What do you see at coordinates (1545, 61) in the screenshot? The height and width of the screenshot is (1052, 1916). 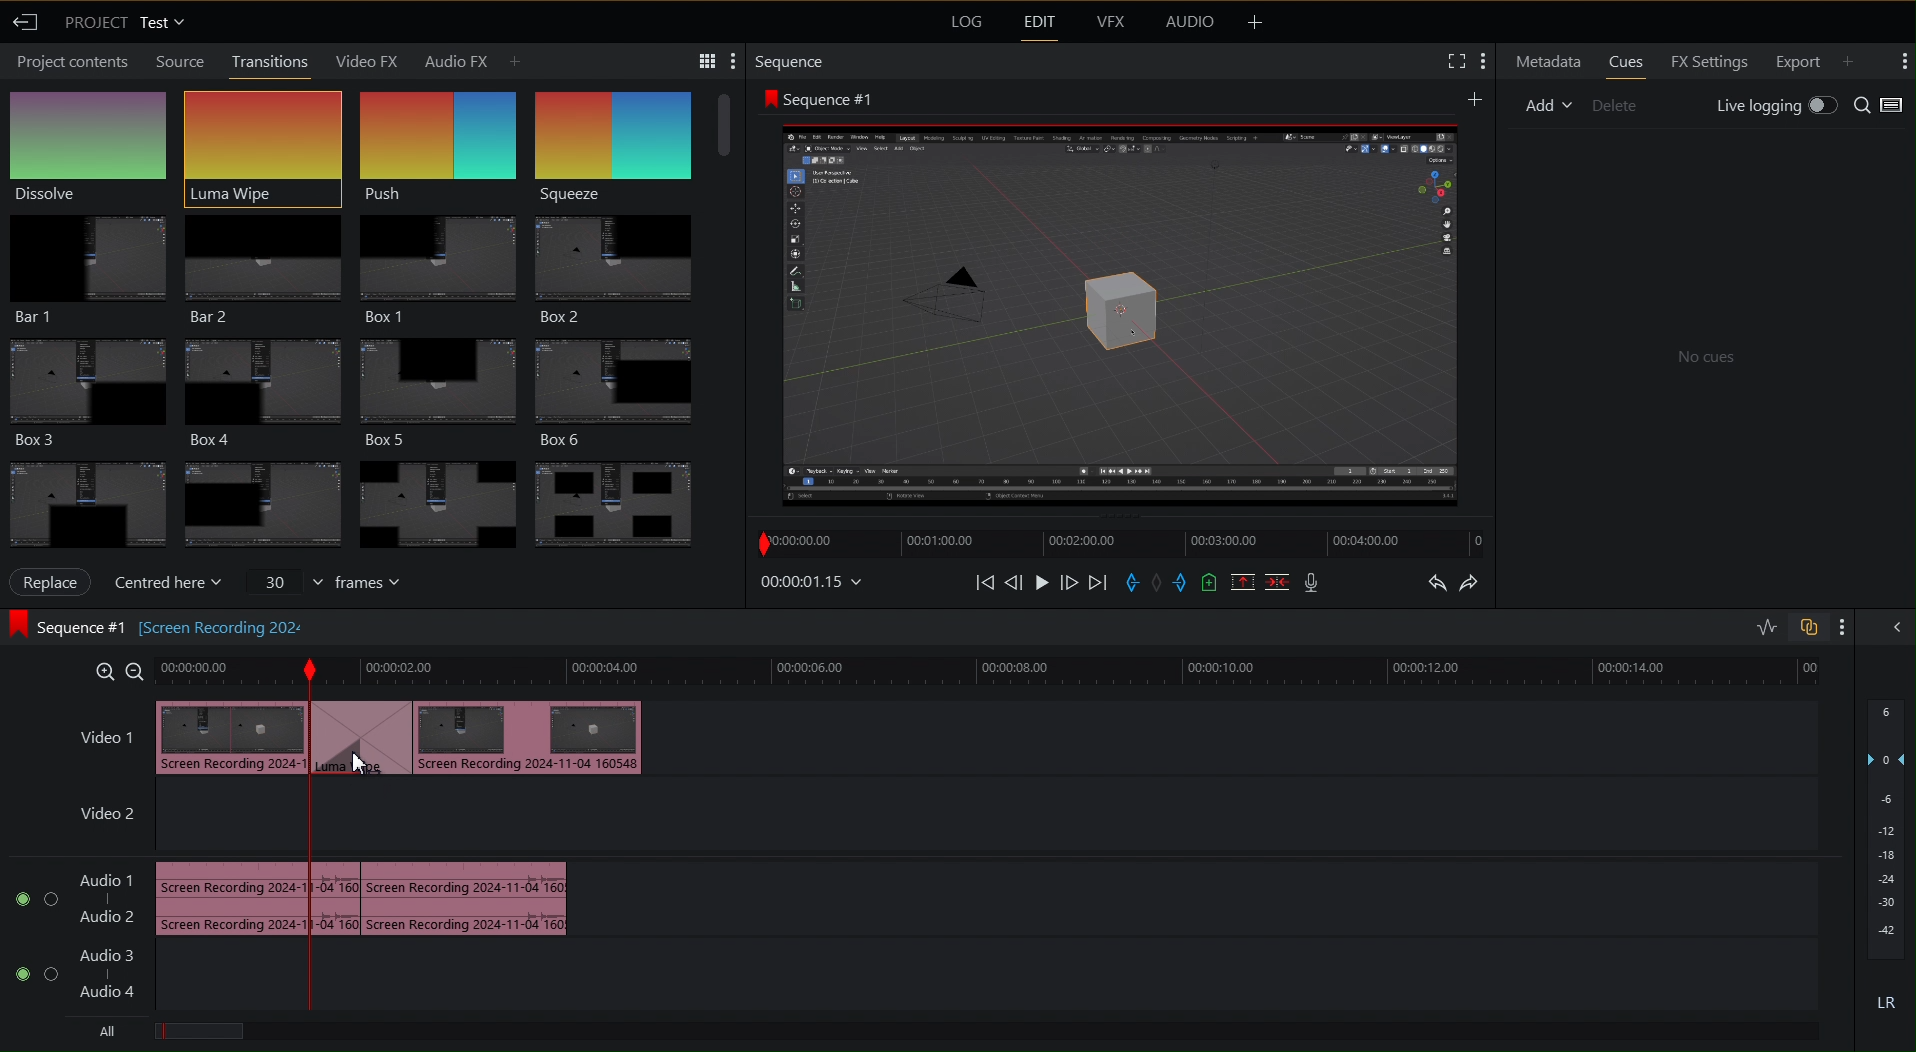 I see `Metadata` at bounding box center [1545, 61].